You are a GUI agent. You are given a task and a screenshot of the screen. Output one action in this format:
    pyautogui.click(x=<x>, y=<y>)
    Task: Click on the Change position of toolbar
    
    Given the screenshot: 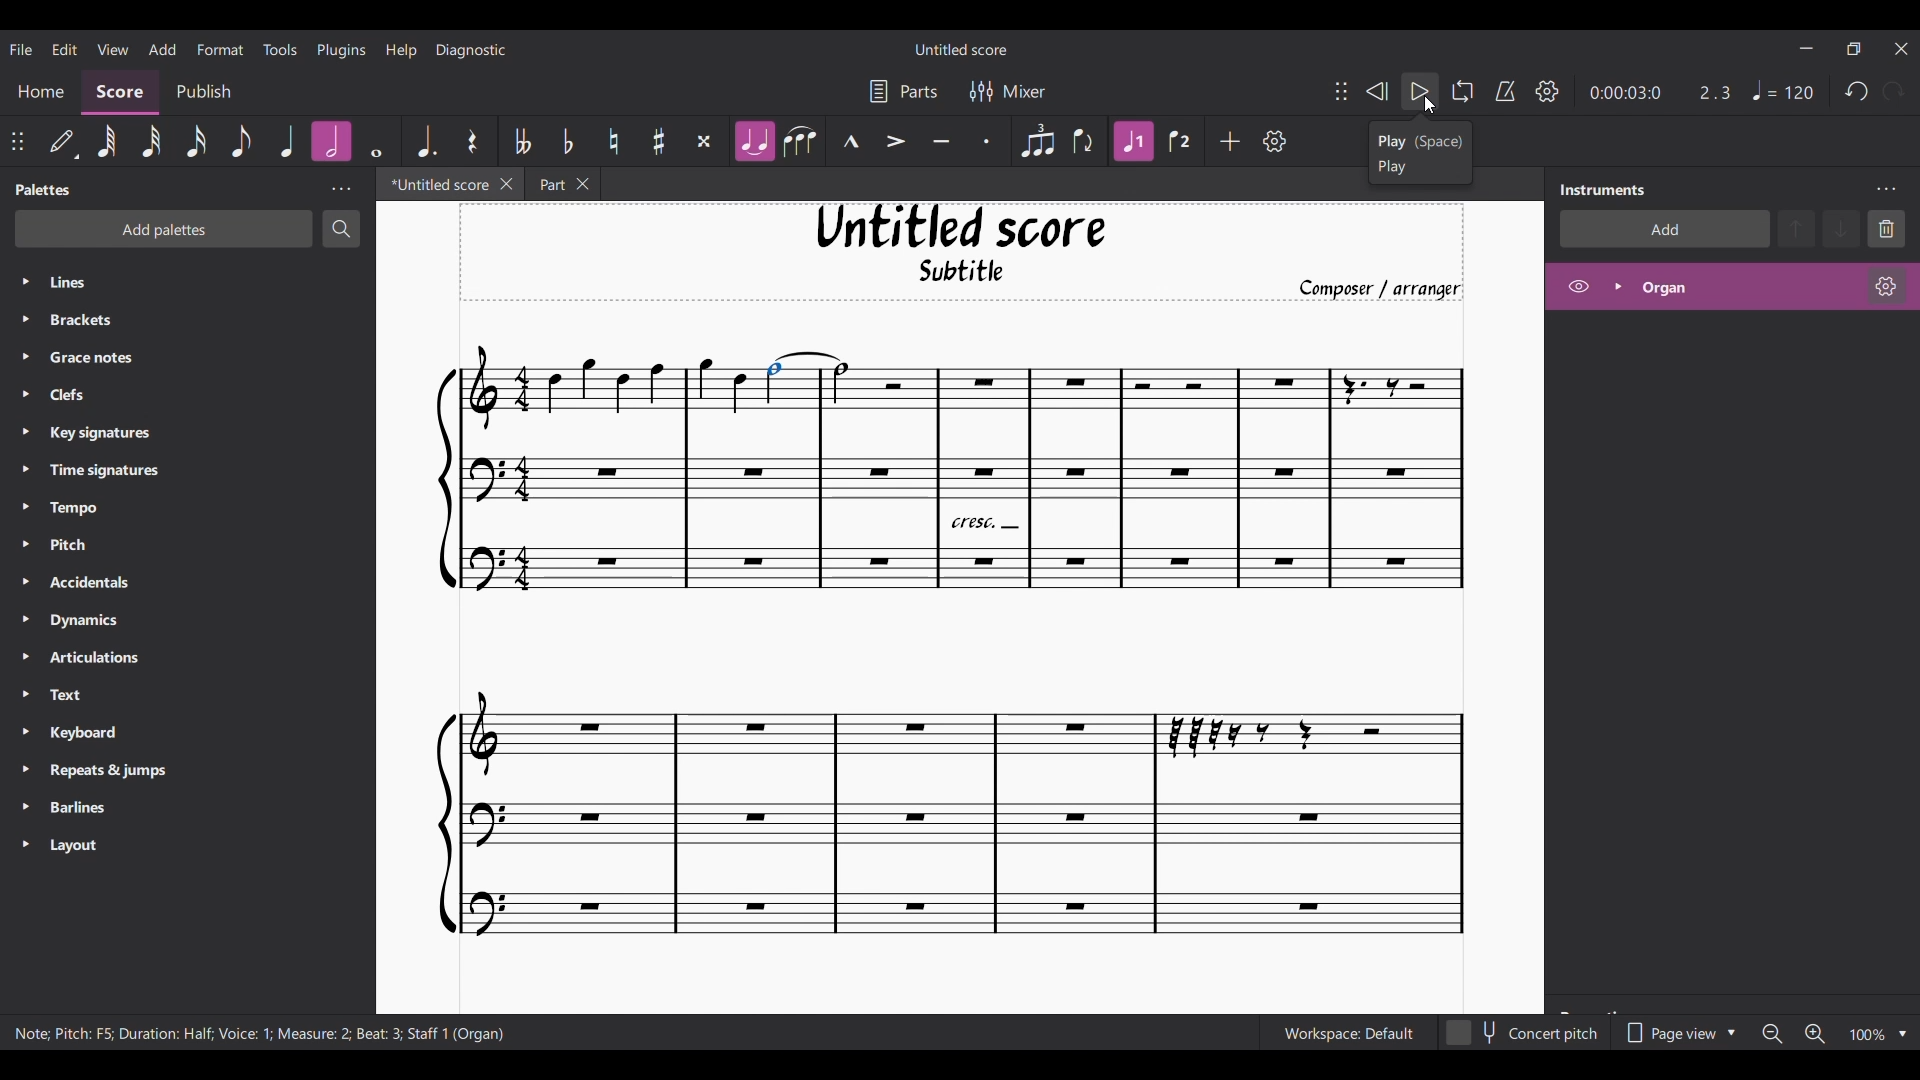 What is the action you would take?
    pyautogui.click(x=1340, y=90)
    